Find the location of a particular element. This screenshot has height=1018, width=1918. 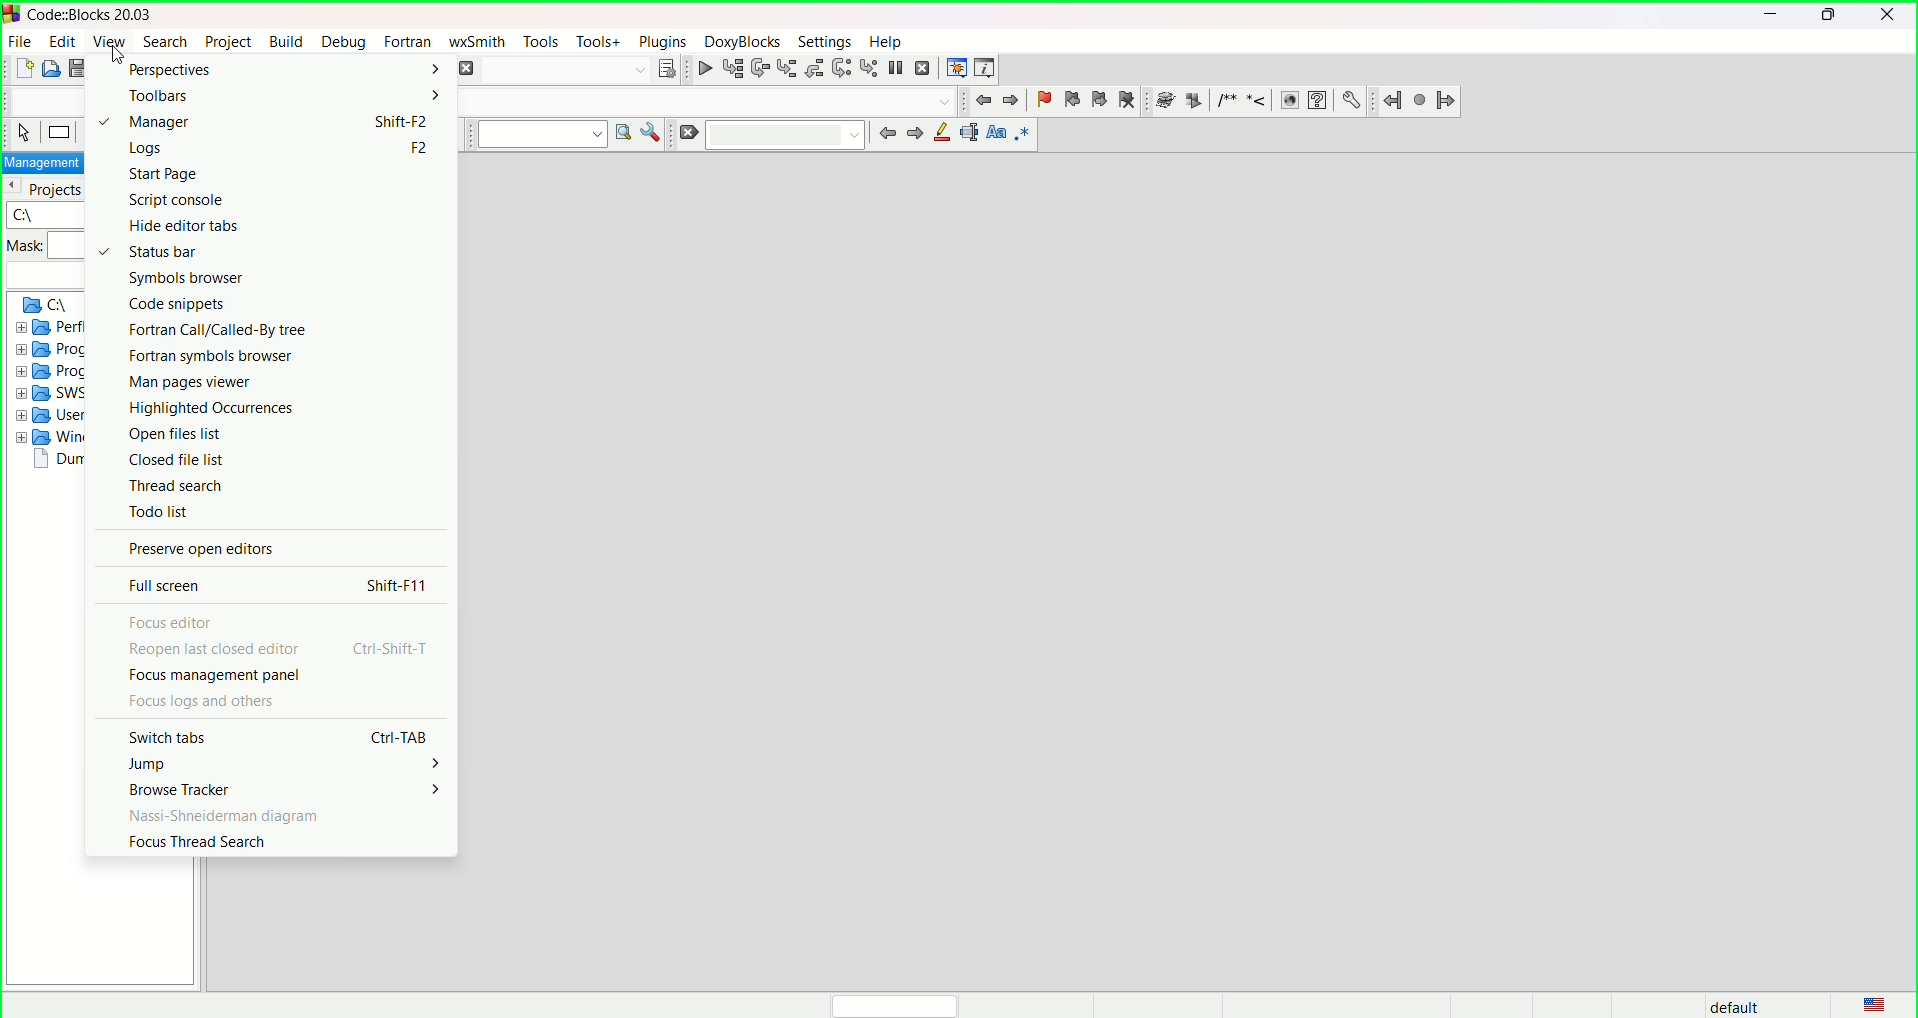

debugging window is located at coordinates (957, 68).